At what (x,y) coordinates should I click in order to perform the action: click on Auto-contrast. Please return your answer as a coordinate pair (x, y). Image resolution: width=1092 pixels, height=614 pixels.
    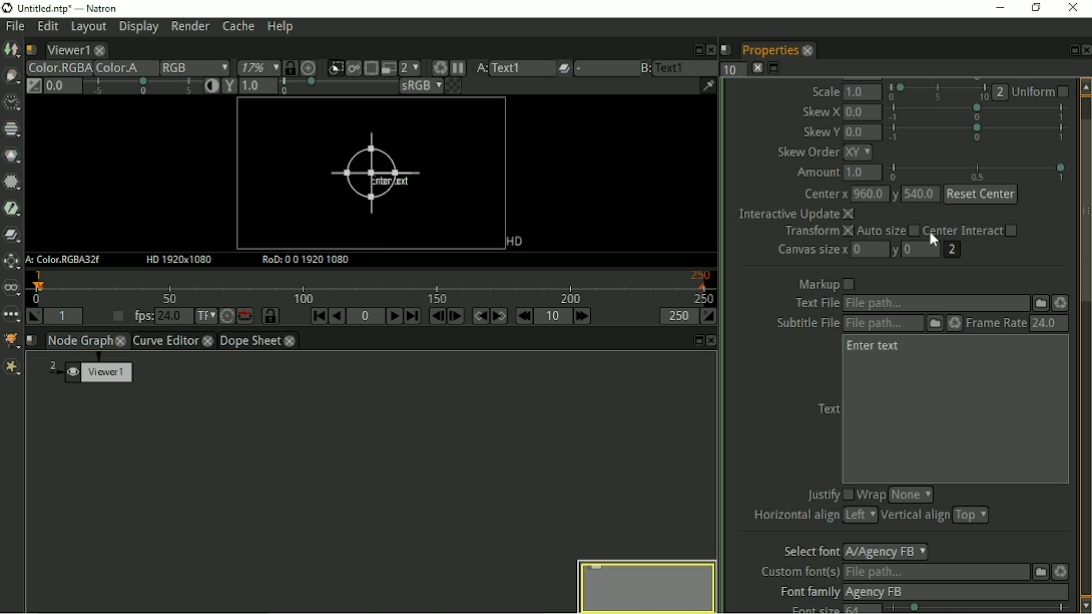
    Looking at the image, I should click on (210, 87).